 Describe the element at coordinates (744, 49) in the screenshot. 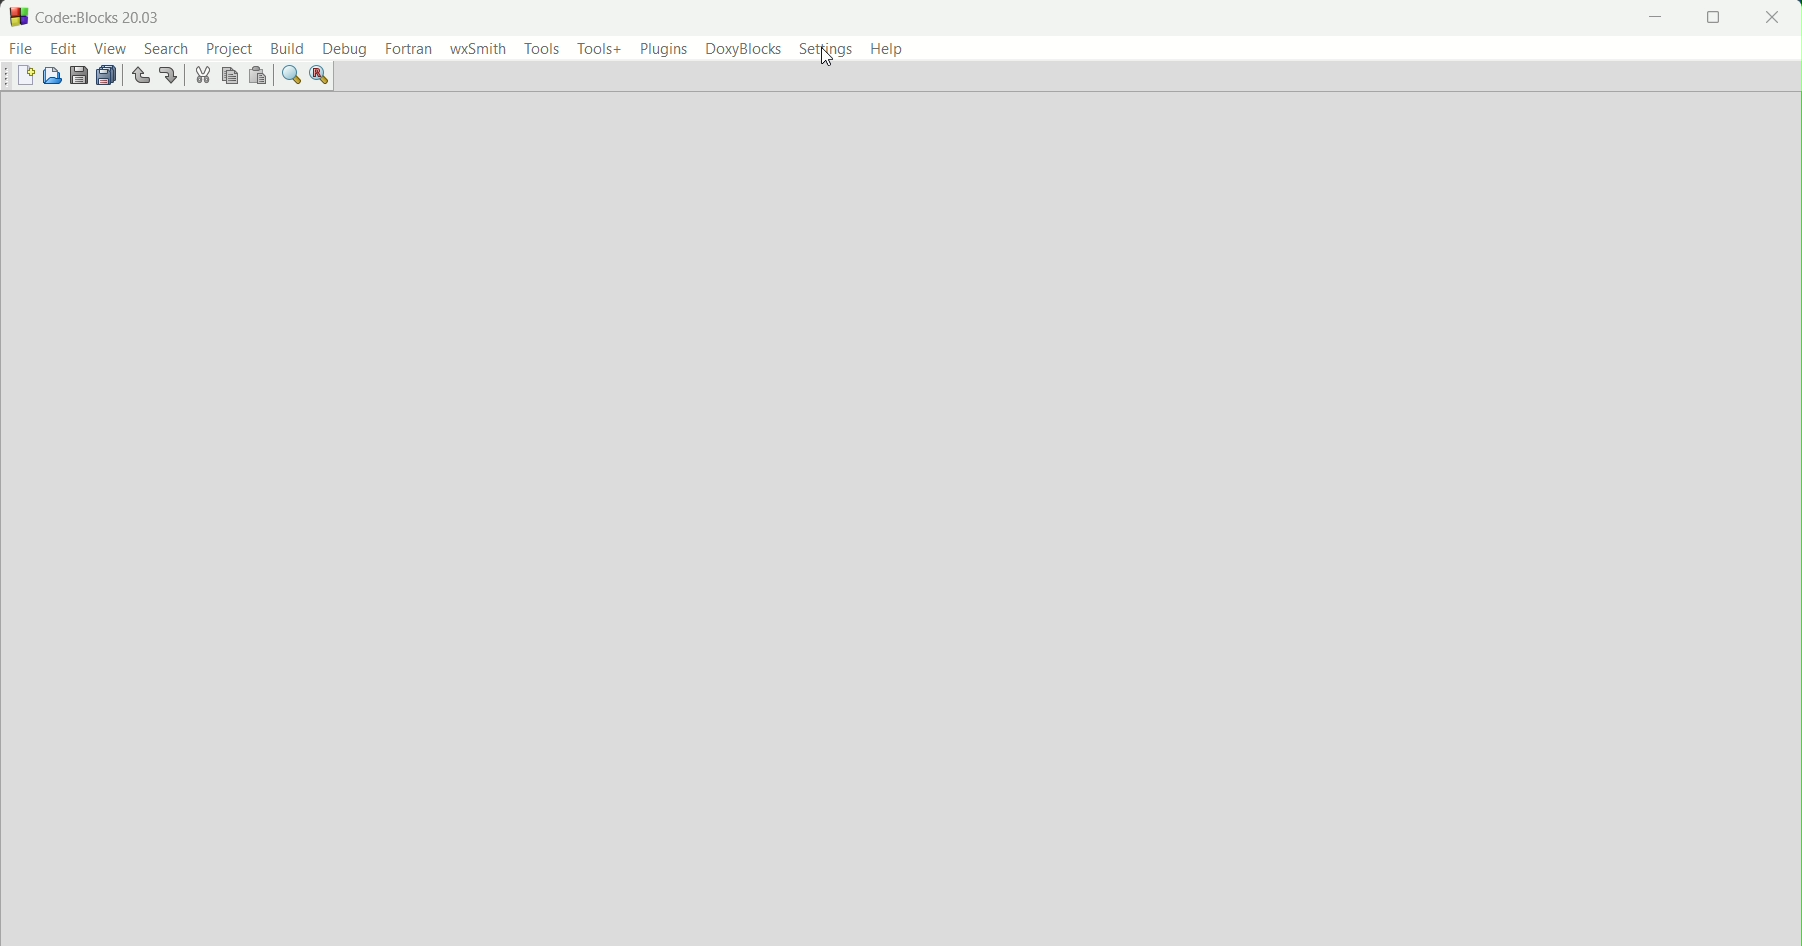

I see `doxyblocks` at that location.